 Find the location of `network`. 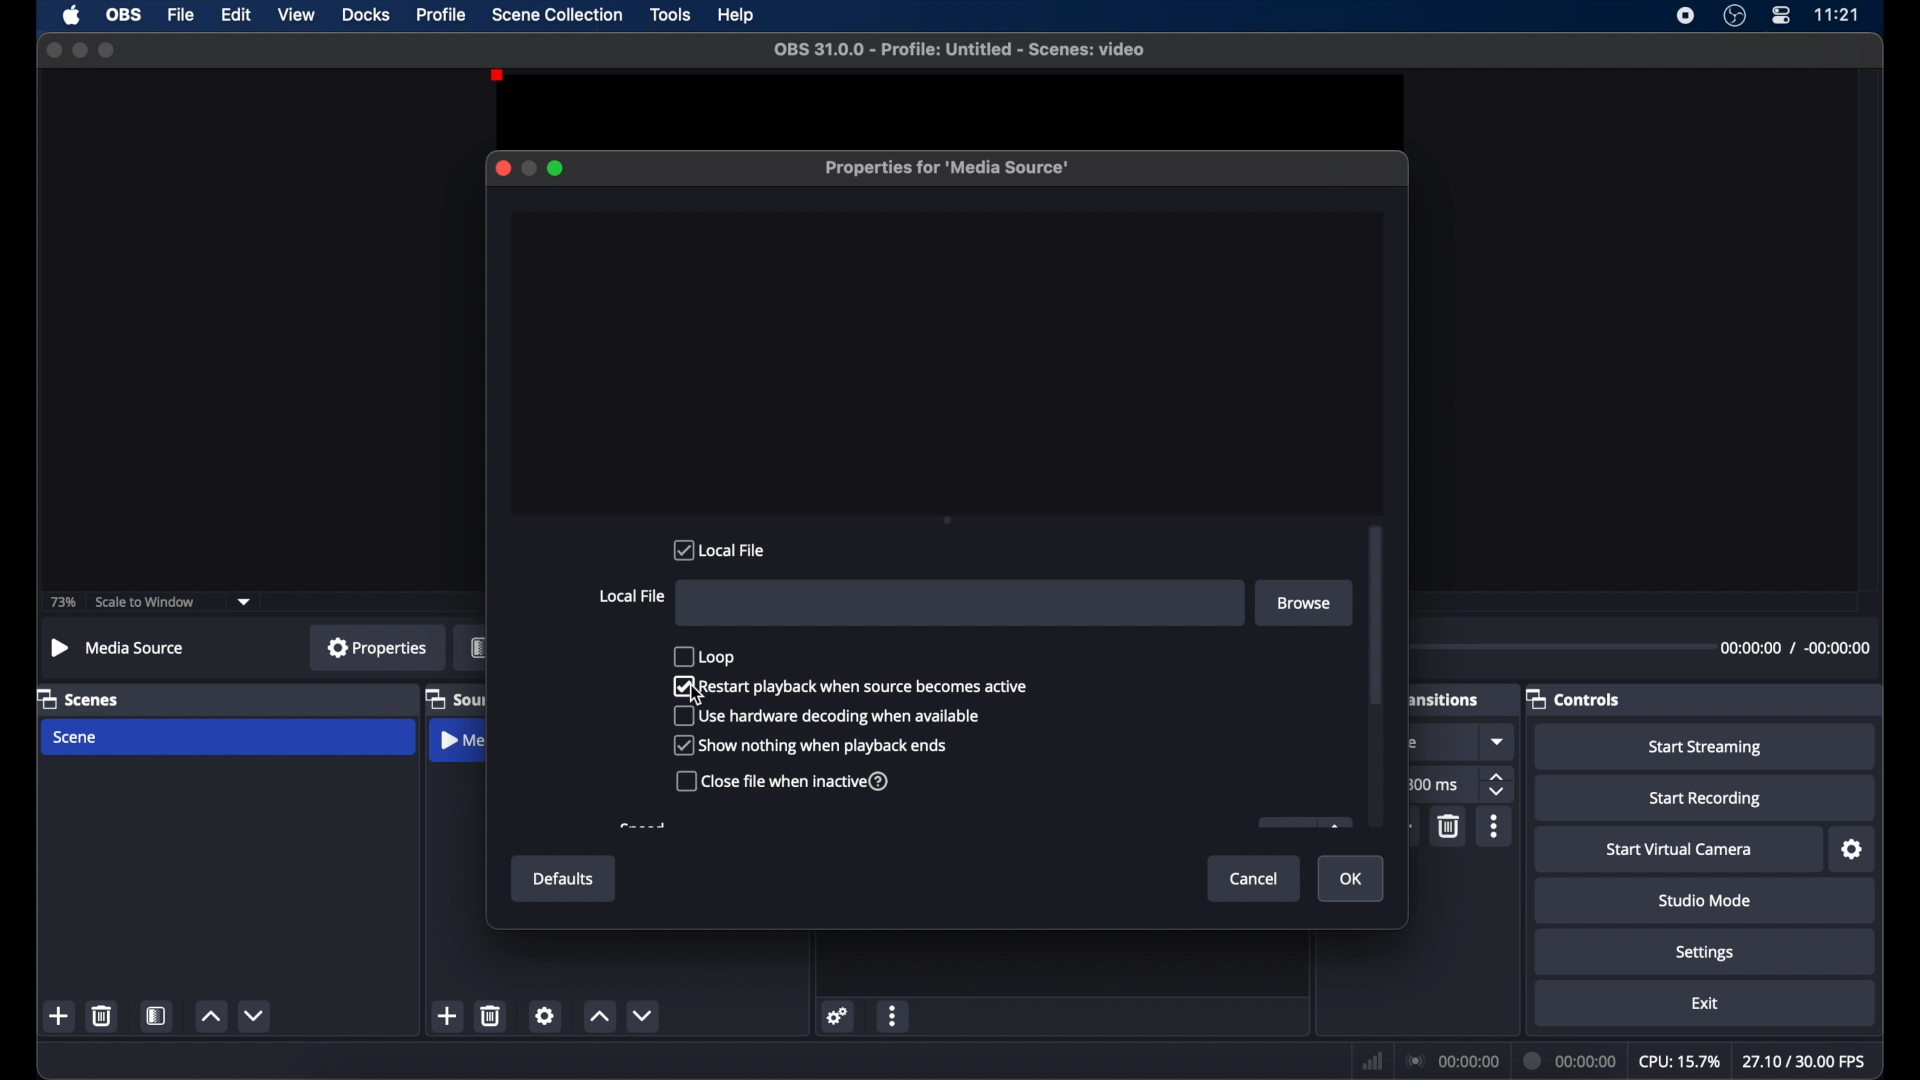

network is located at coordinates (1373, 1059).